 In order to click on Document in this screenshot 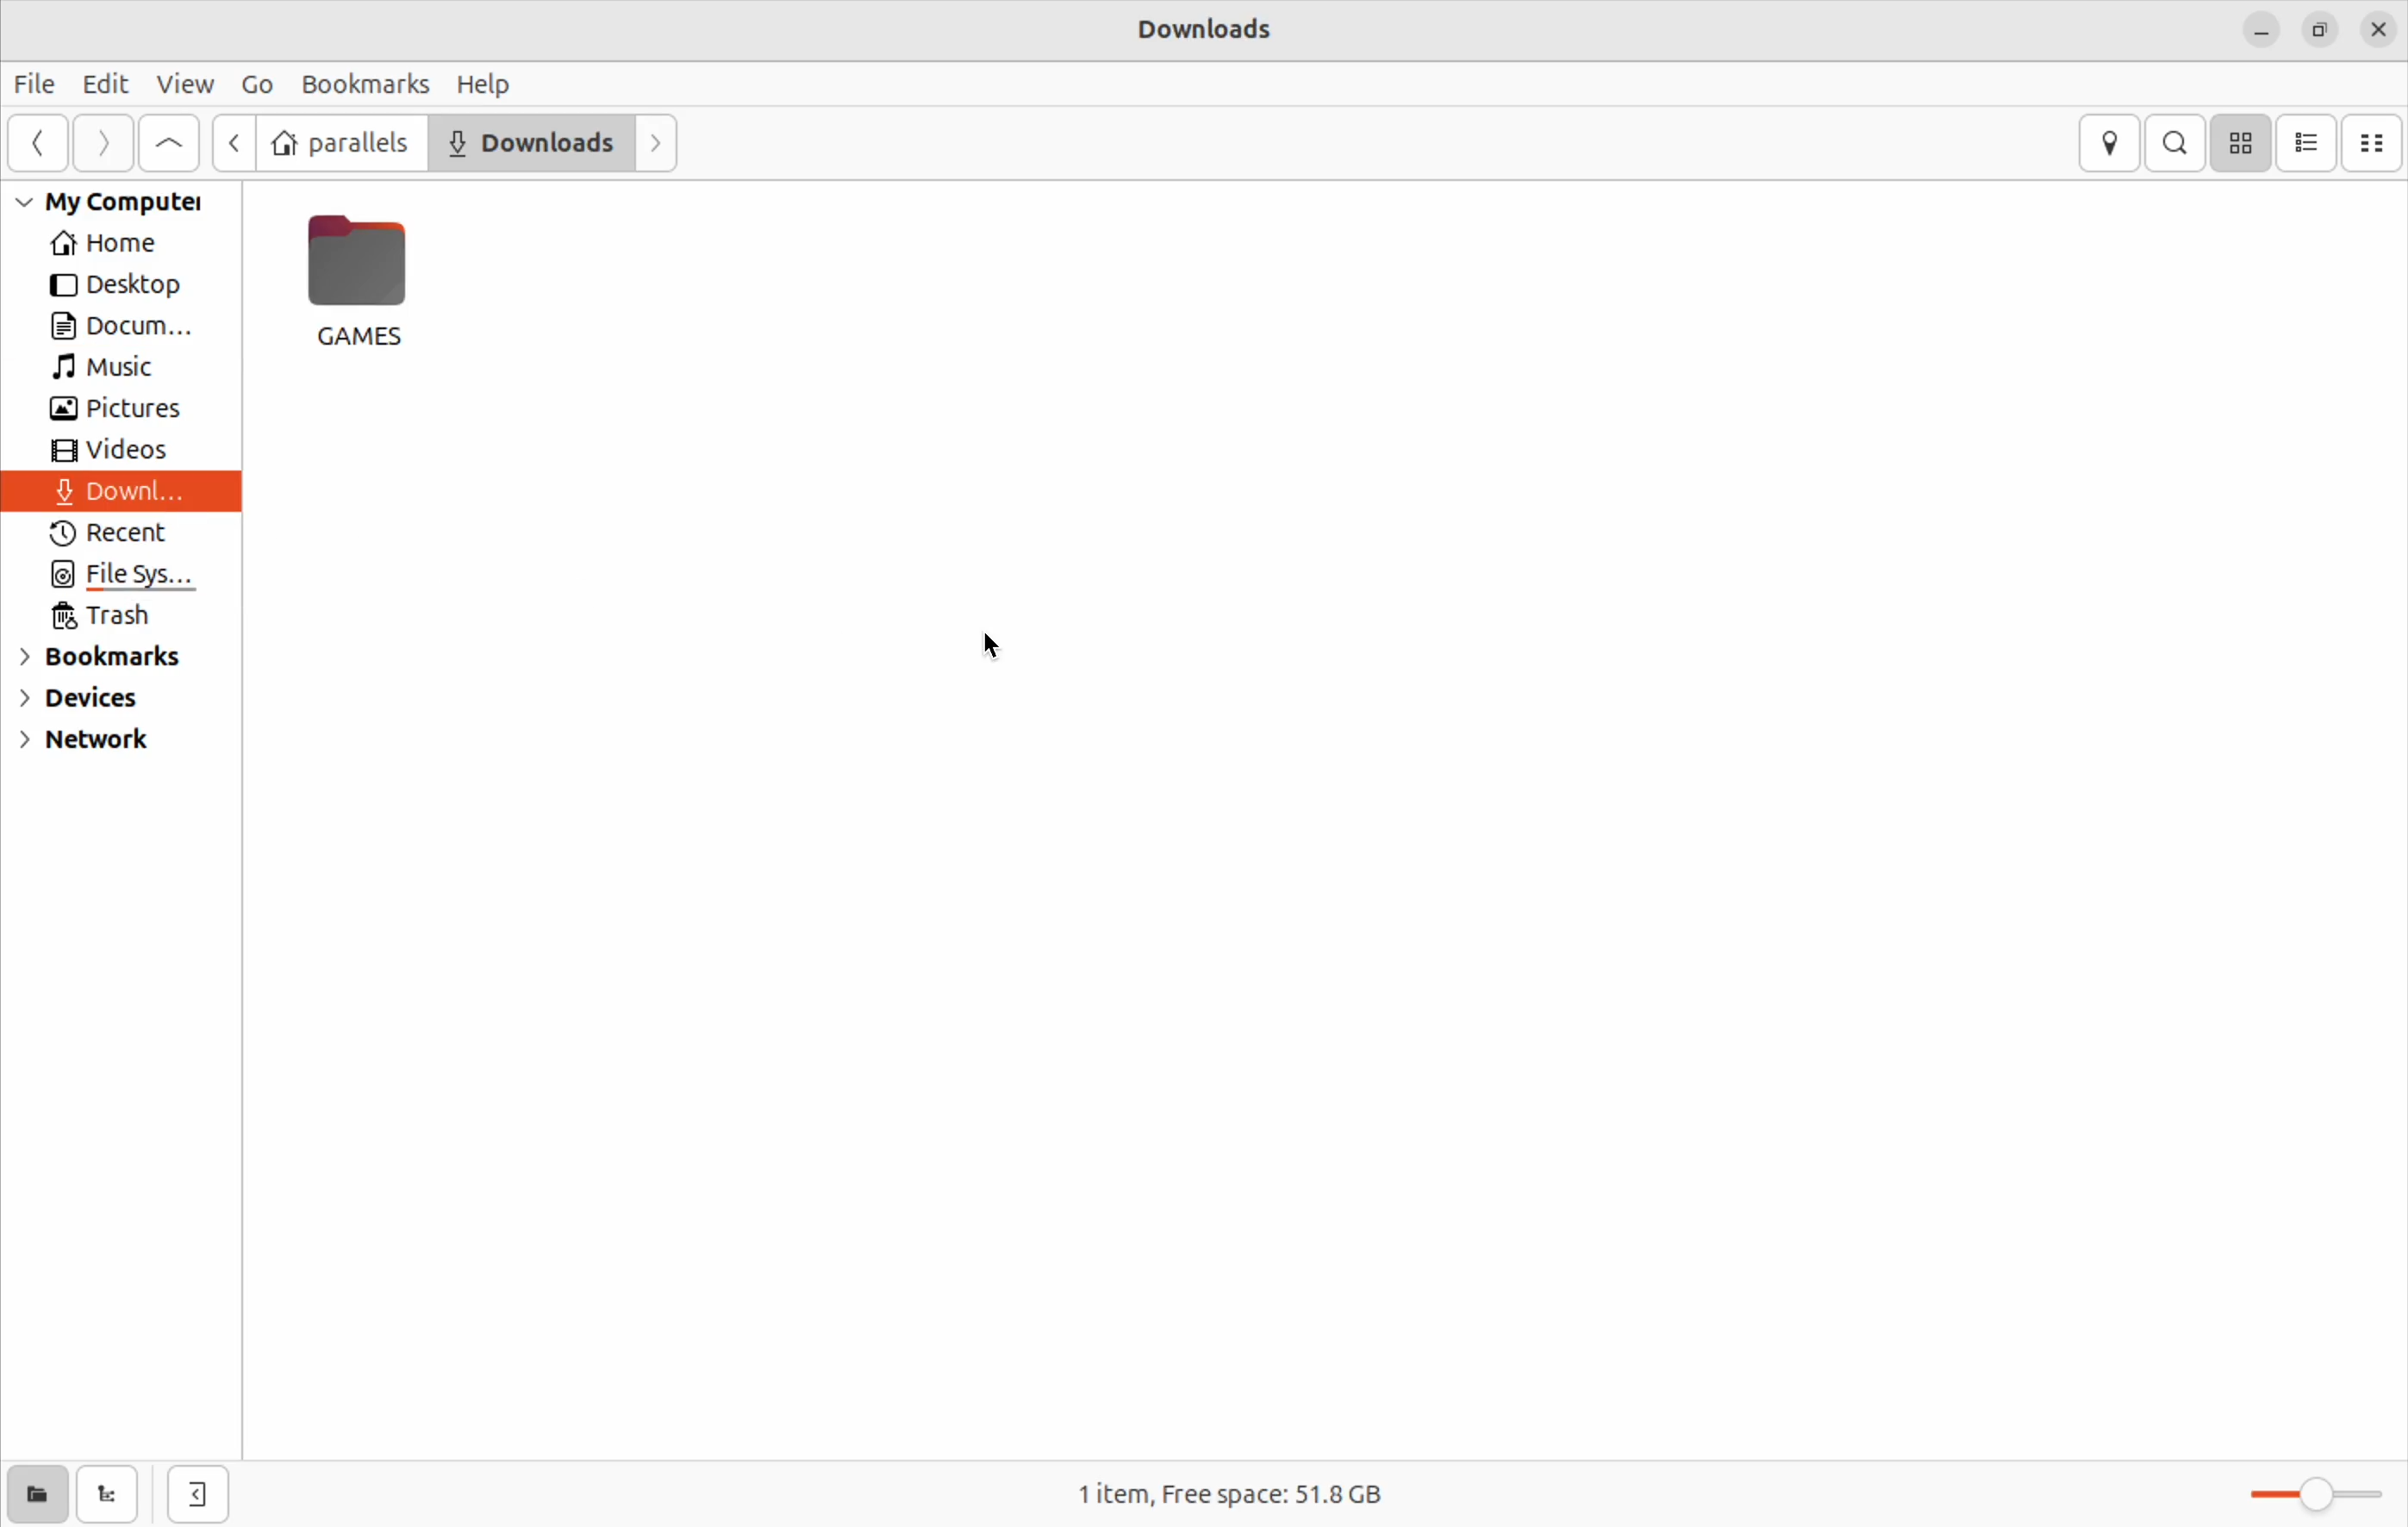, I will do `click(124, 329)`.